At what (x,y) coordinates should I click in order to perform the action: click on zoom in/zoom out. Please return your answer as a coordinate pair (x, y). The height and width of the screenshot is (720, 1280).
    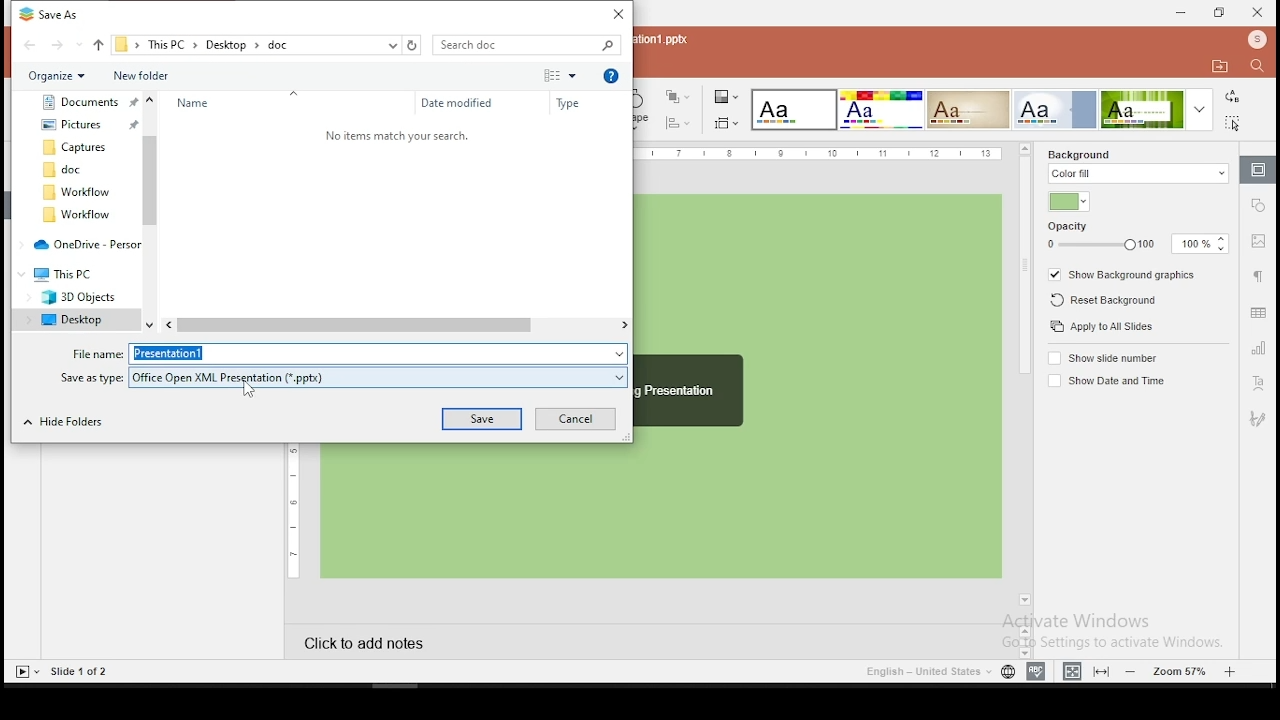
    Looking at the image, I should click on (1182, 669).